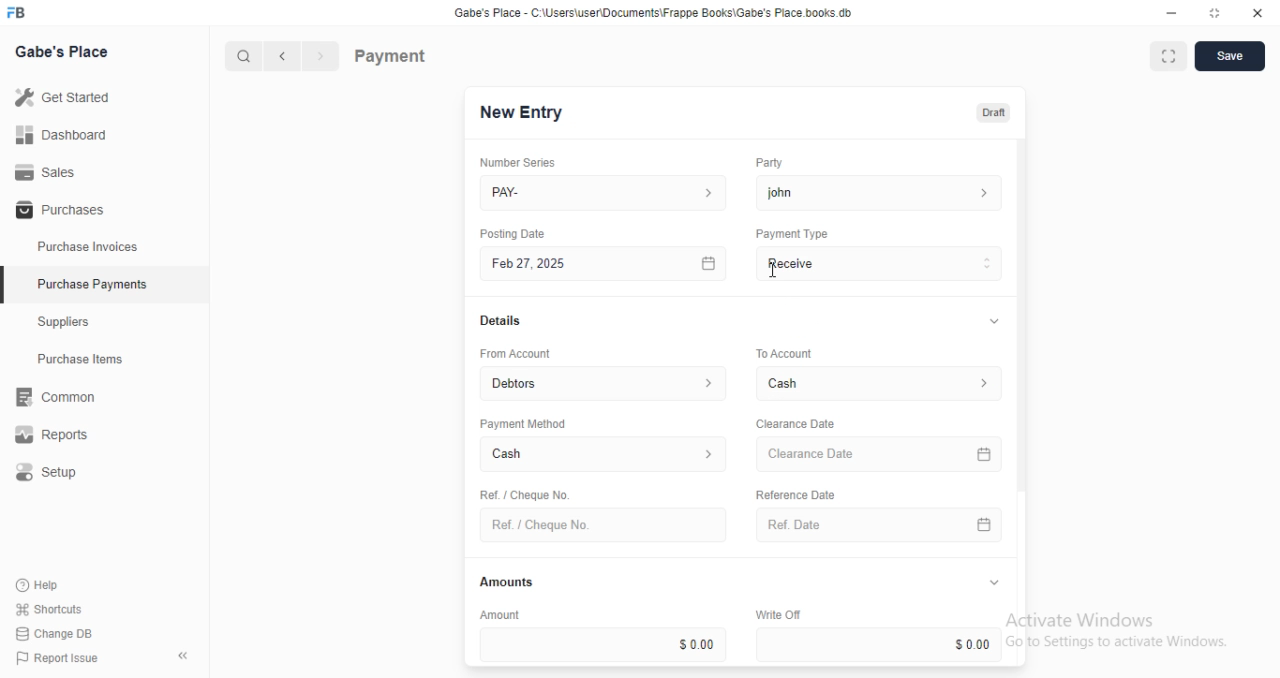  I want to click on expand/collapse, so click(990, 322).